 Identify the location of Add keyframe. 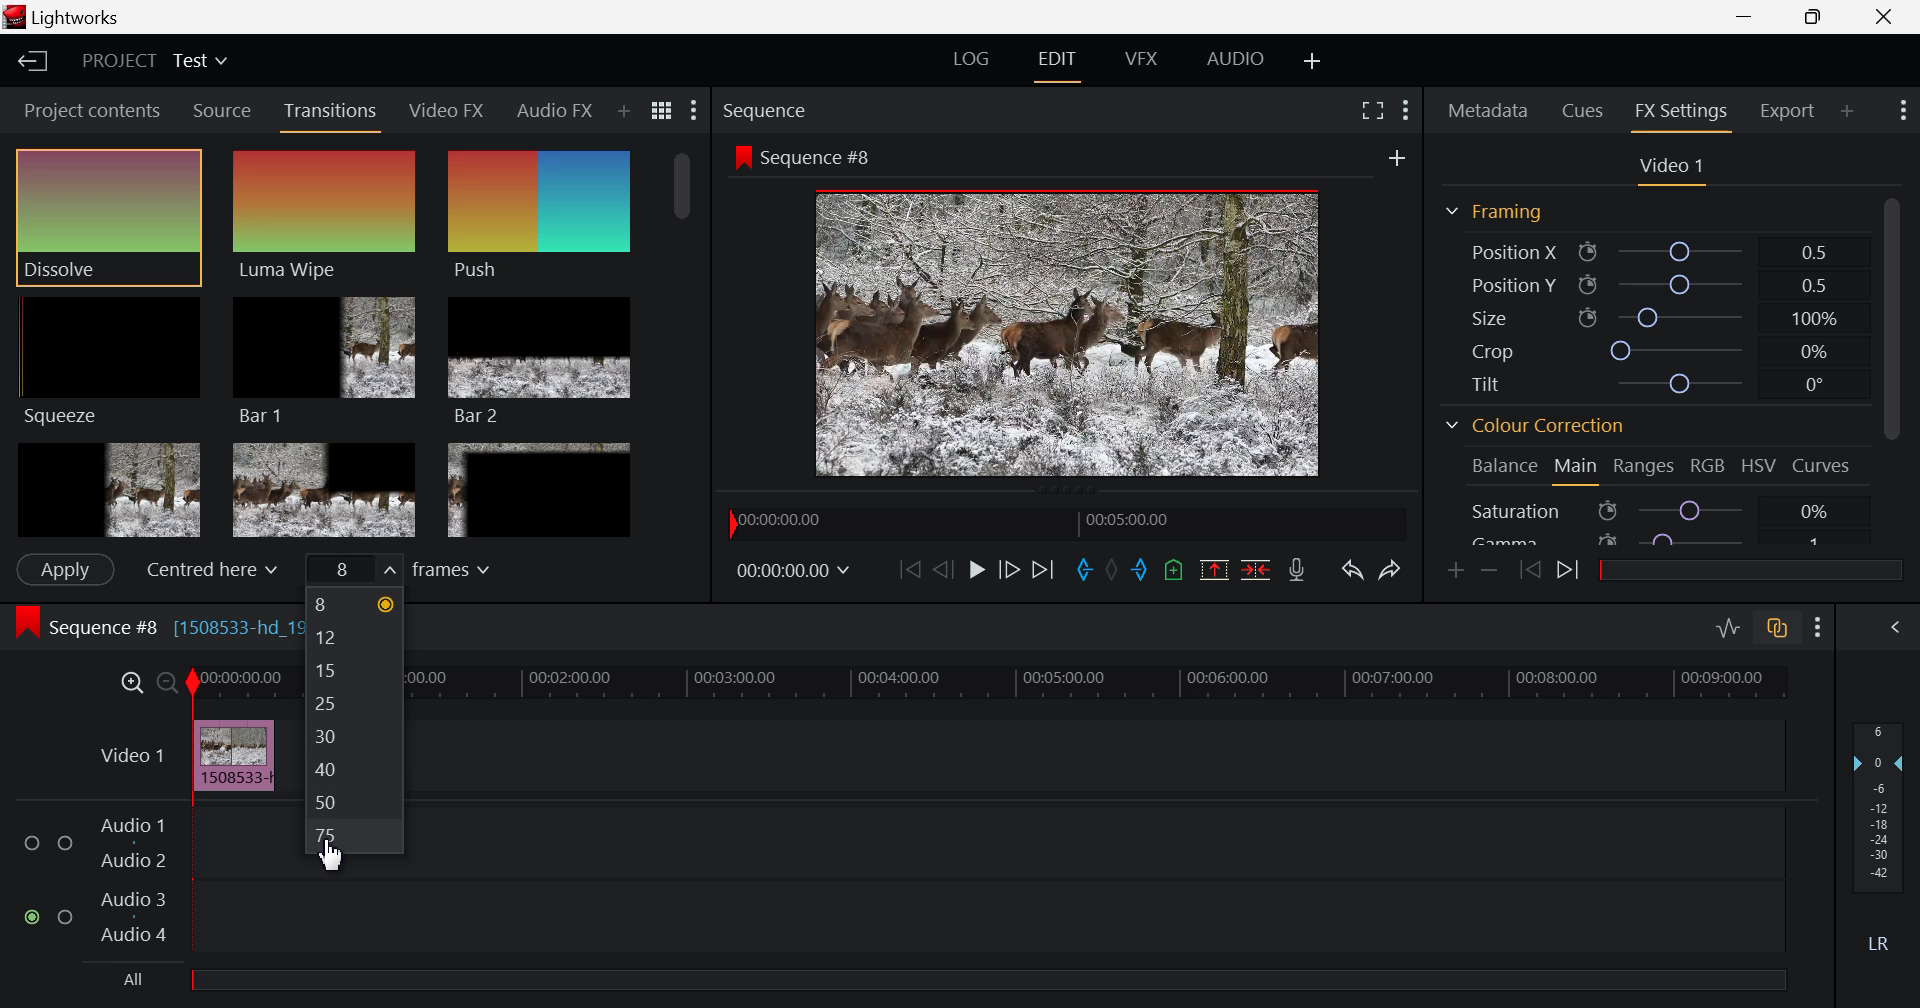
(1456, 573).